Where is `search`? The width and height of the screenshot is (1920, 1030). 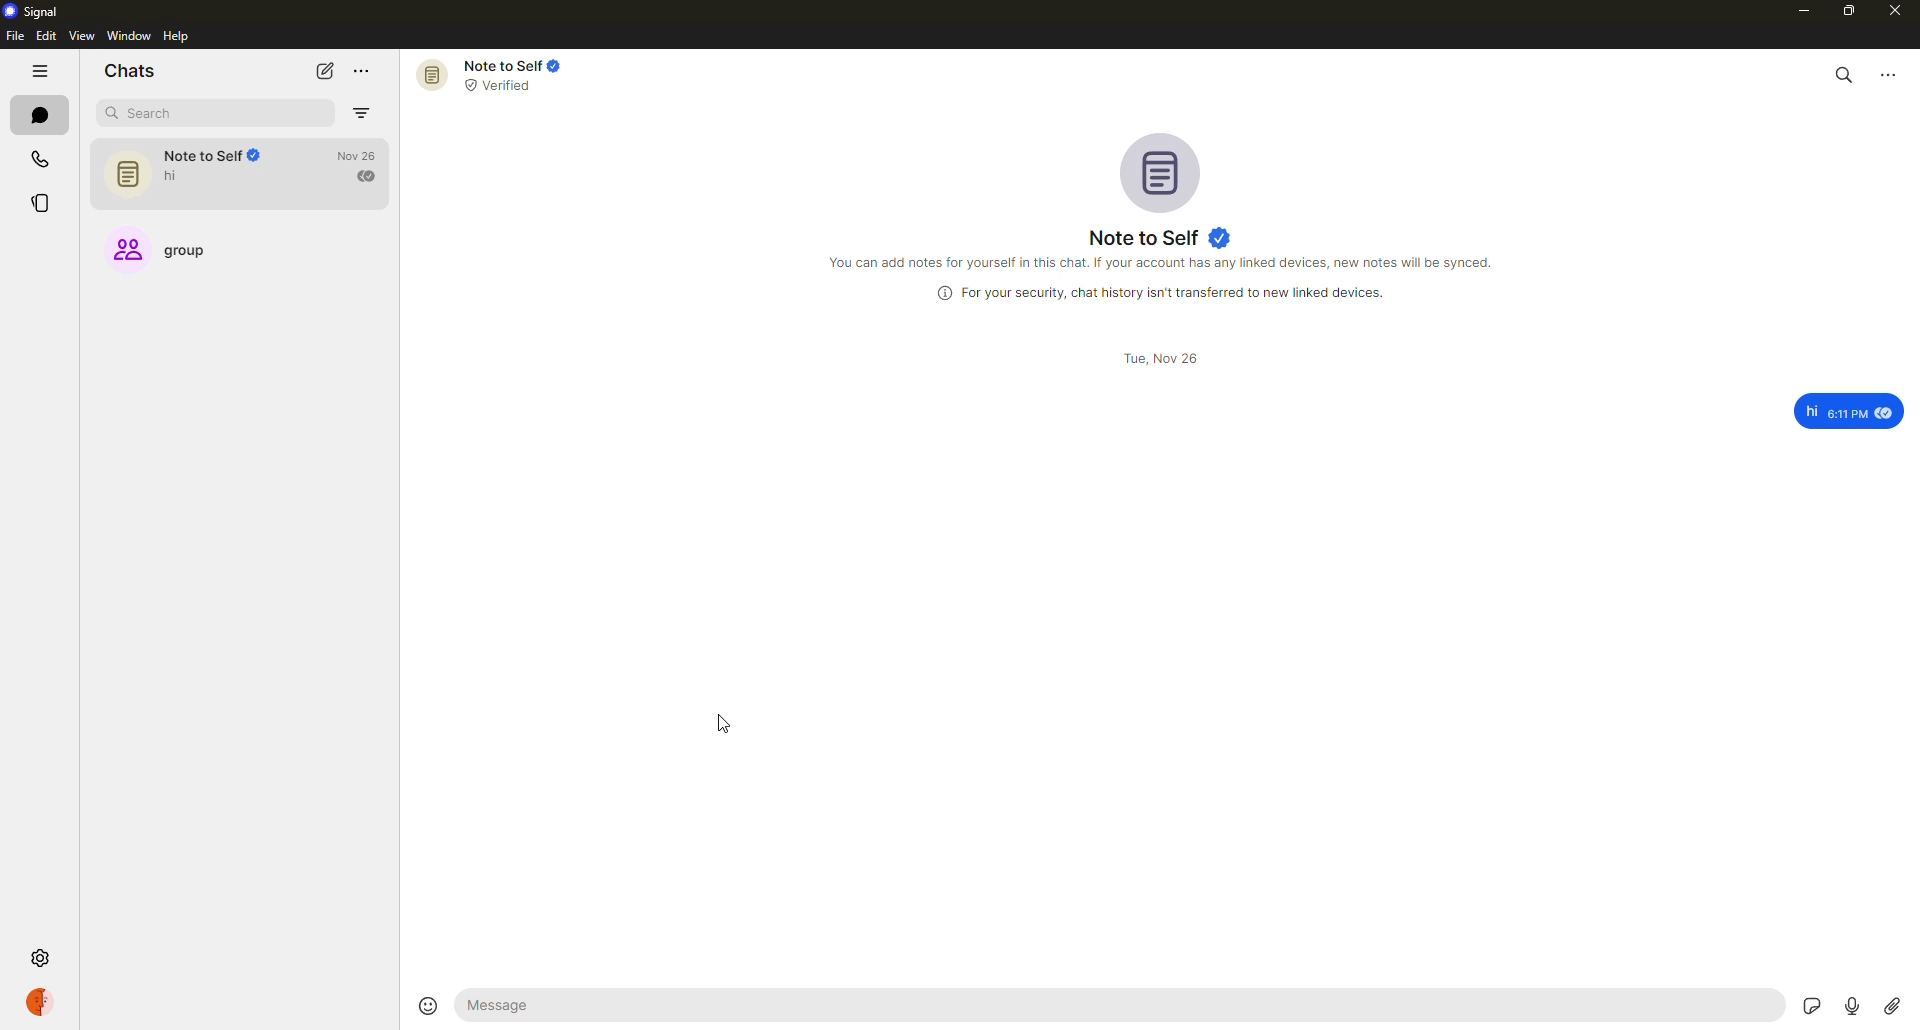 search is located at coordinates (184, 113).